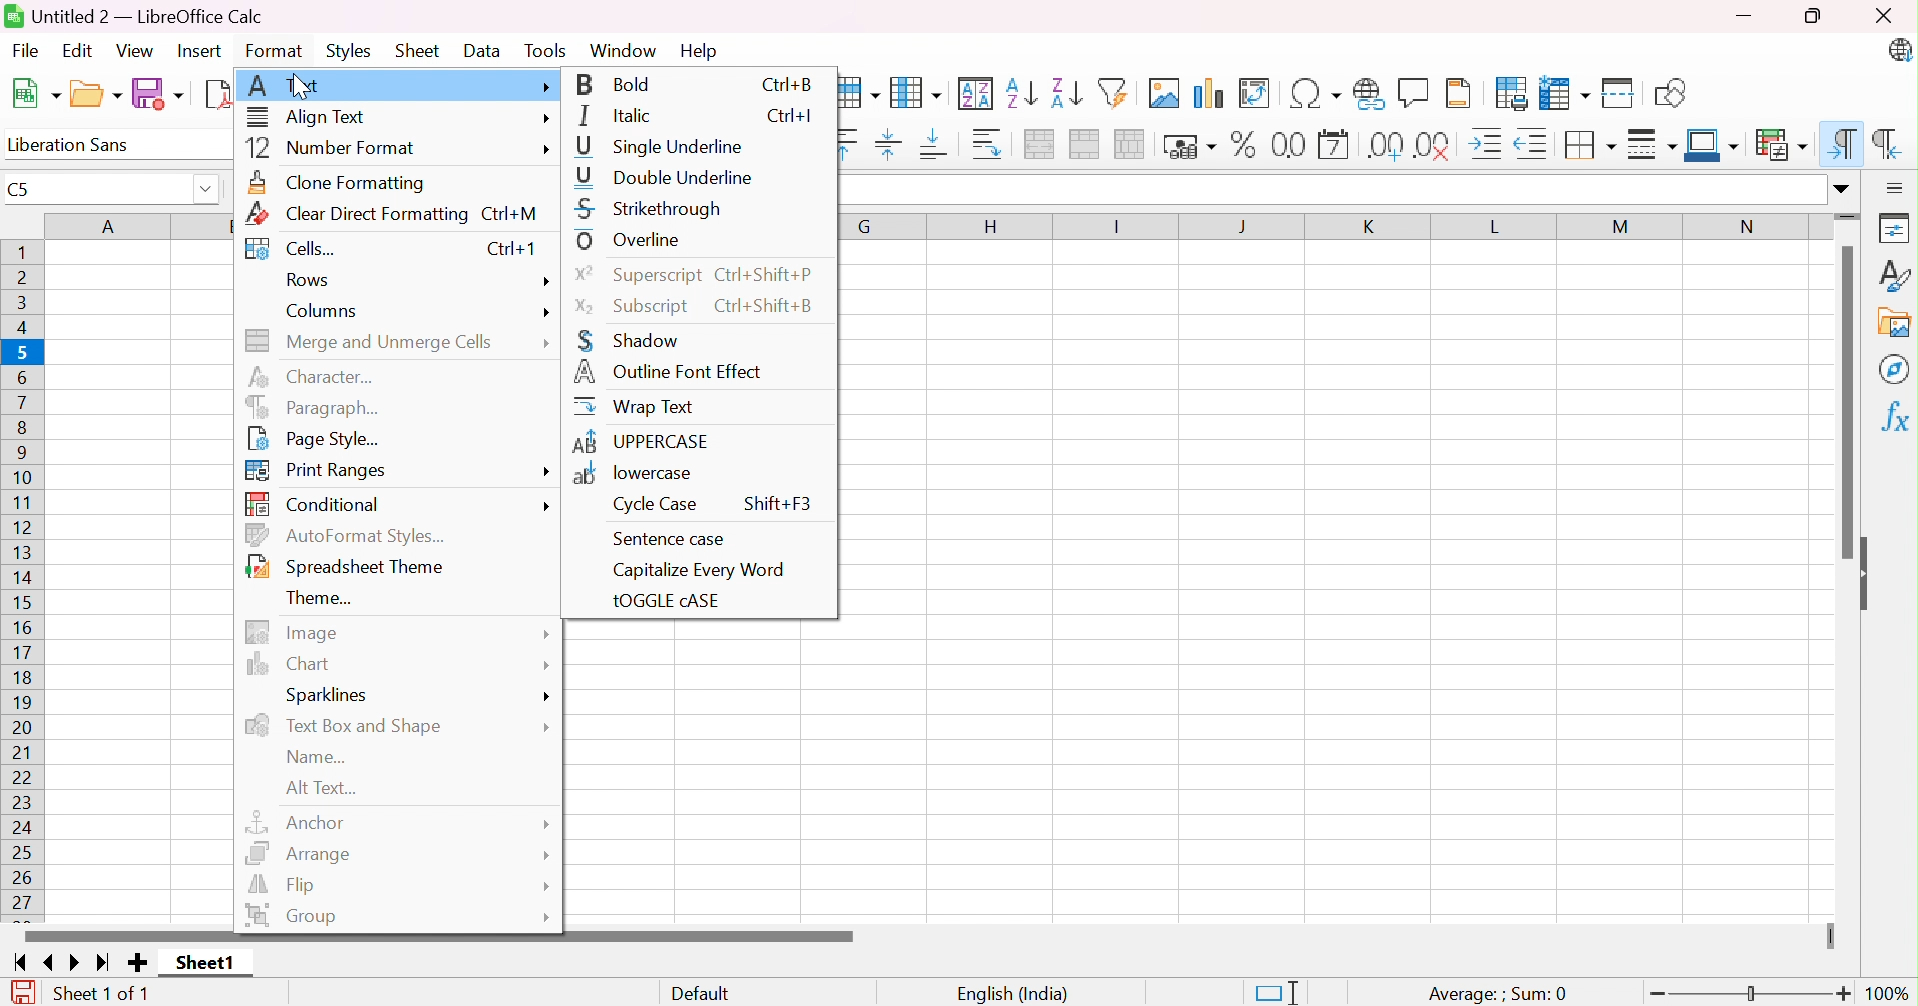 The image size is (1918, 1006). I want to click on Merge Cells, so click(1088, 145).